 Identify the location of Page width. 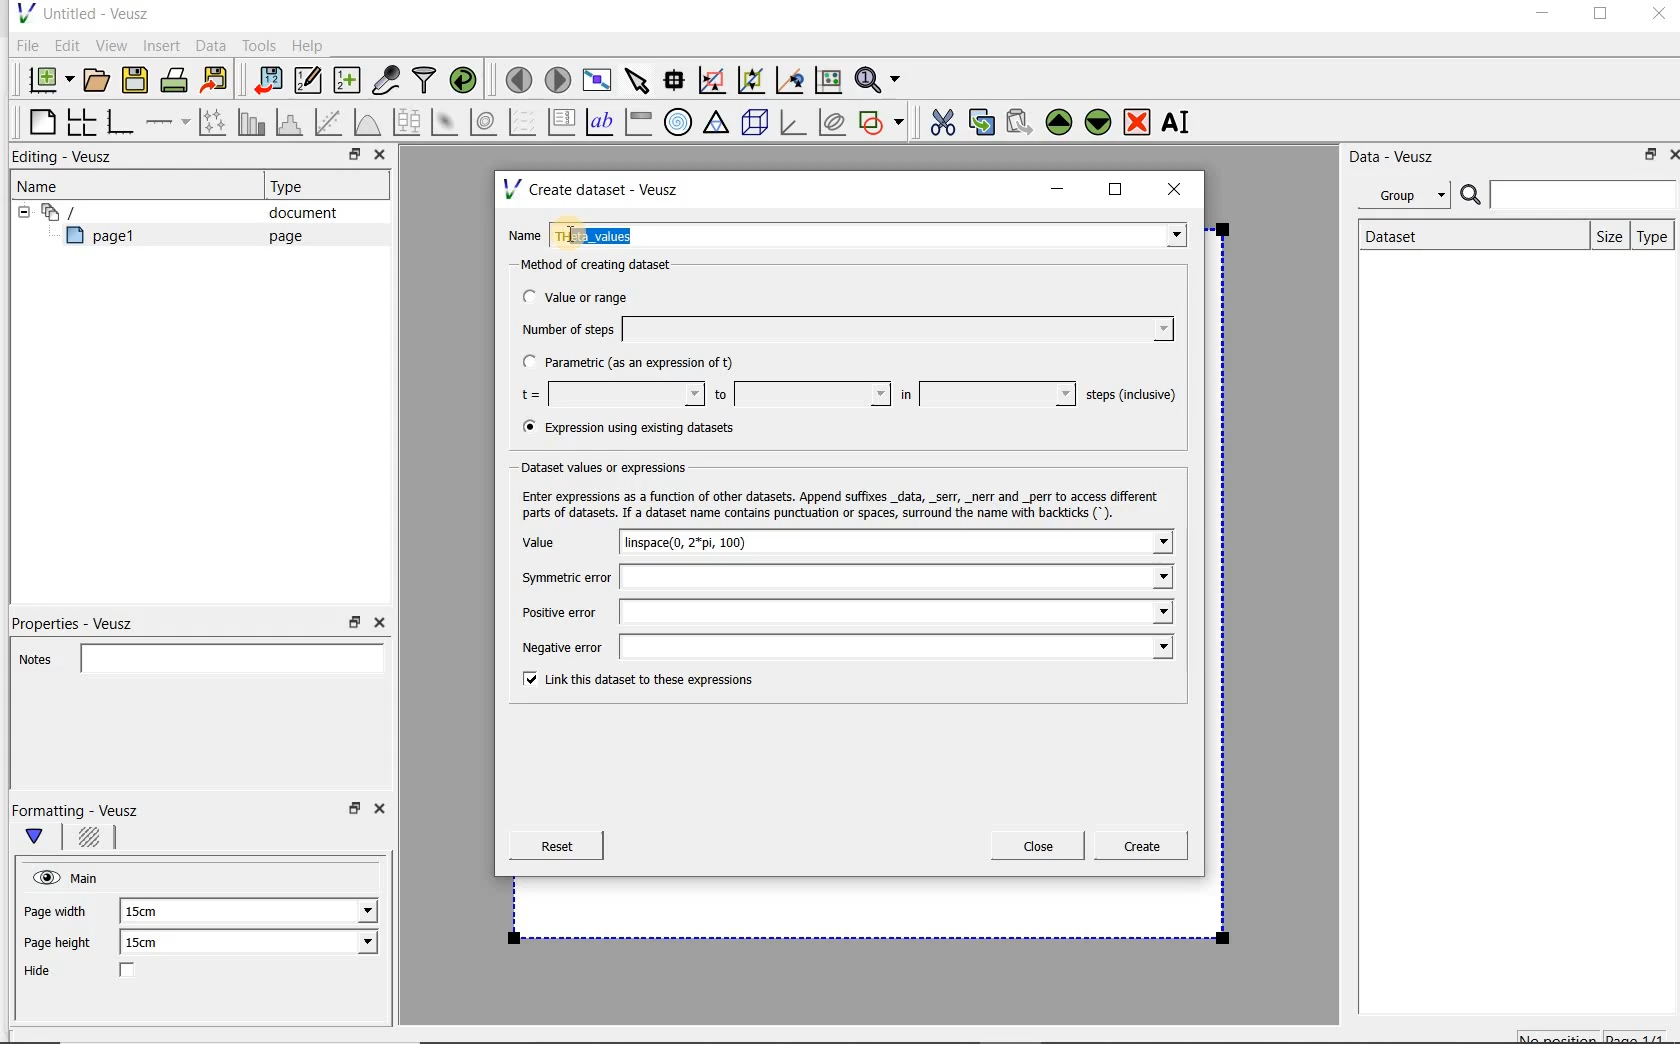
(56, 908).